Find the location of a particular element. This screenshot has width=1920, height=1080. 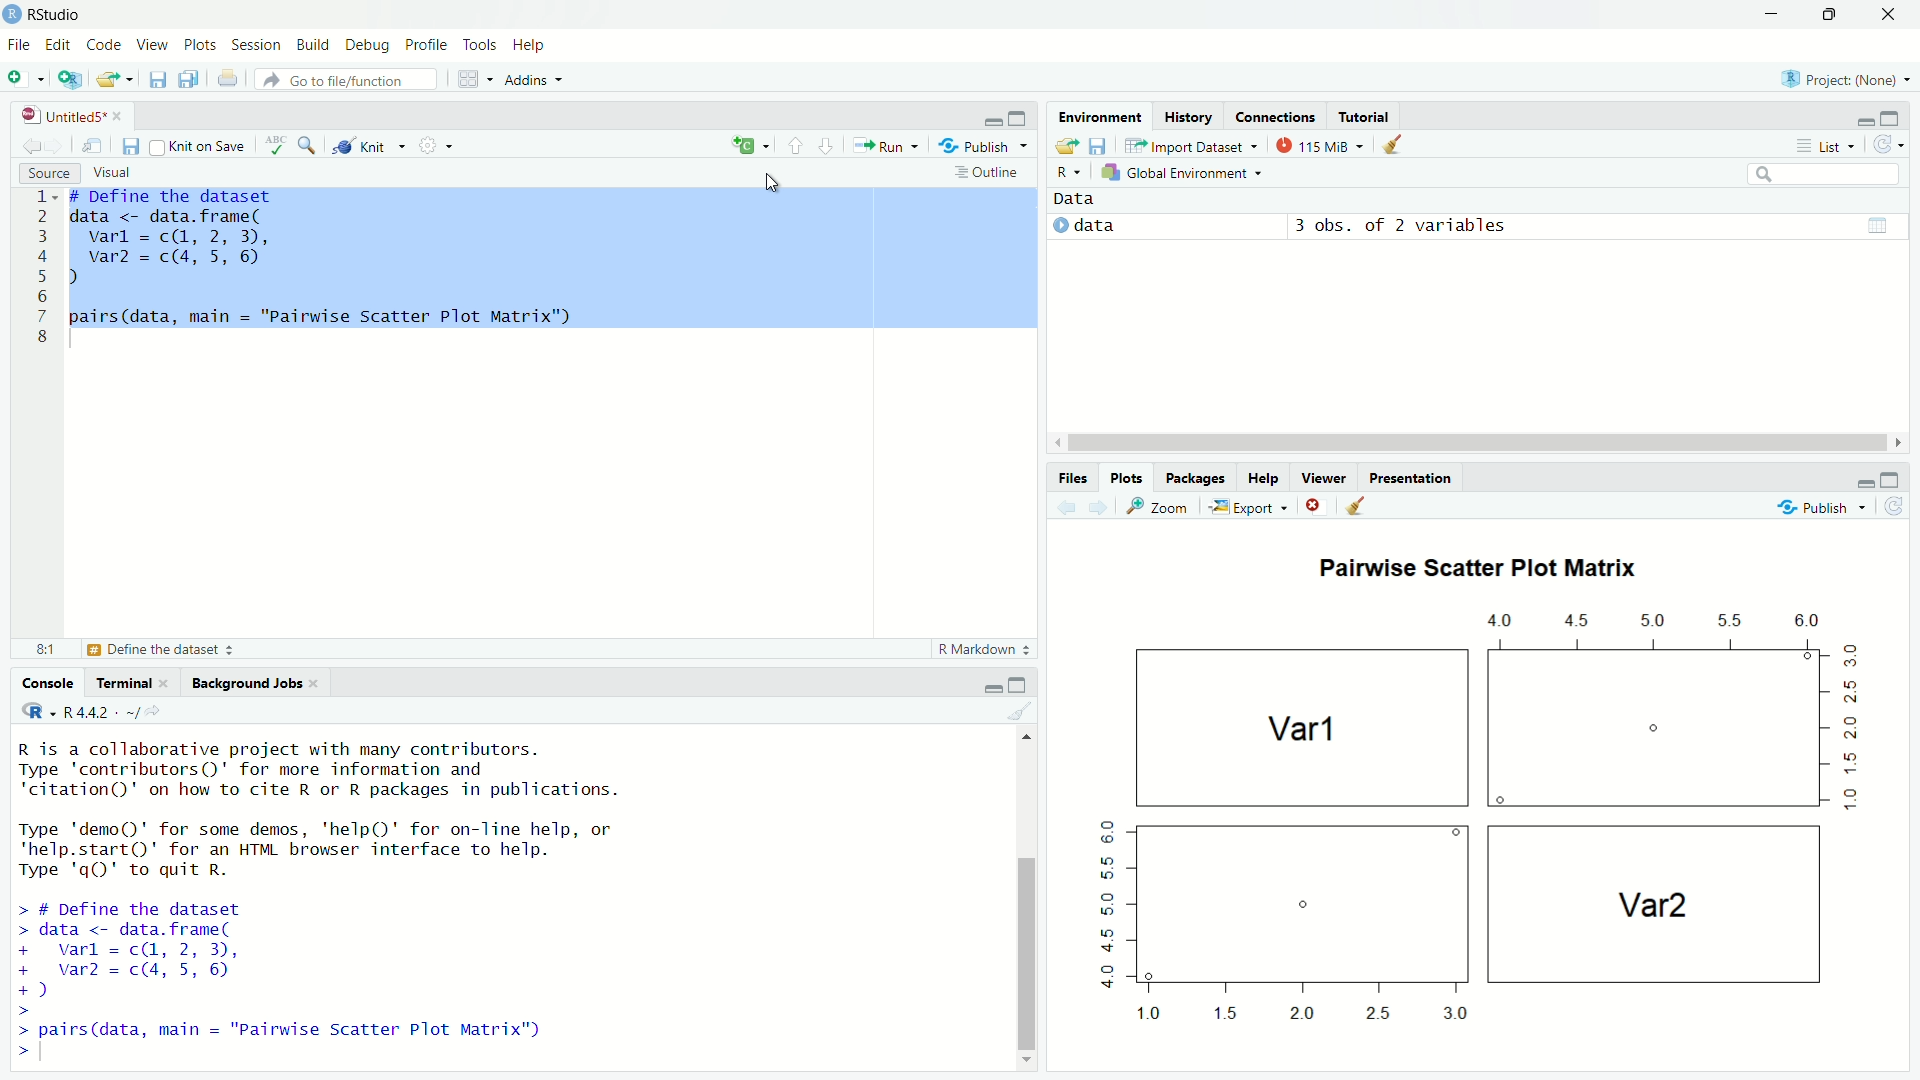

Maximize is located at coordinates (1018, 117).